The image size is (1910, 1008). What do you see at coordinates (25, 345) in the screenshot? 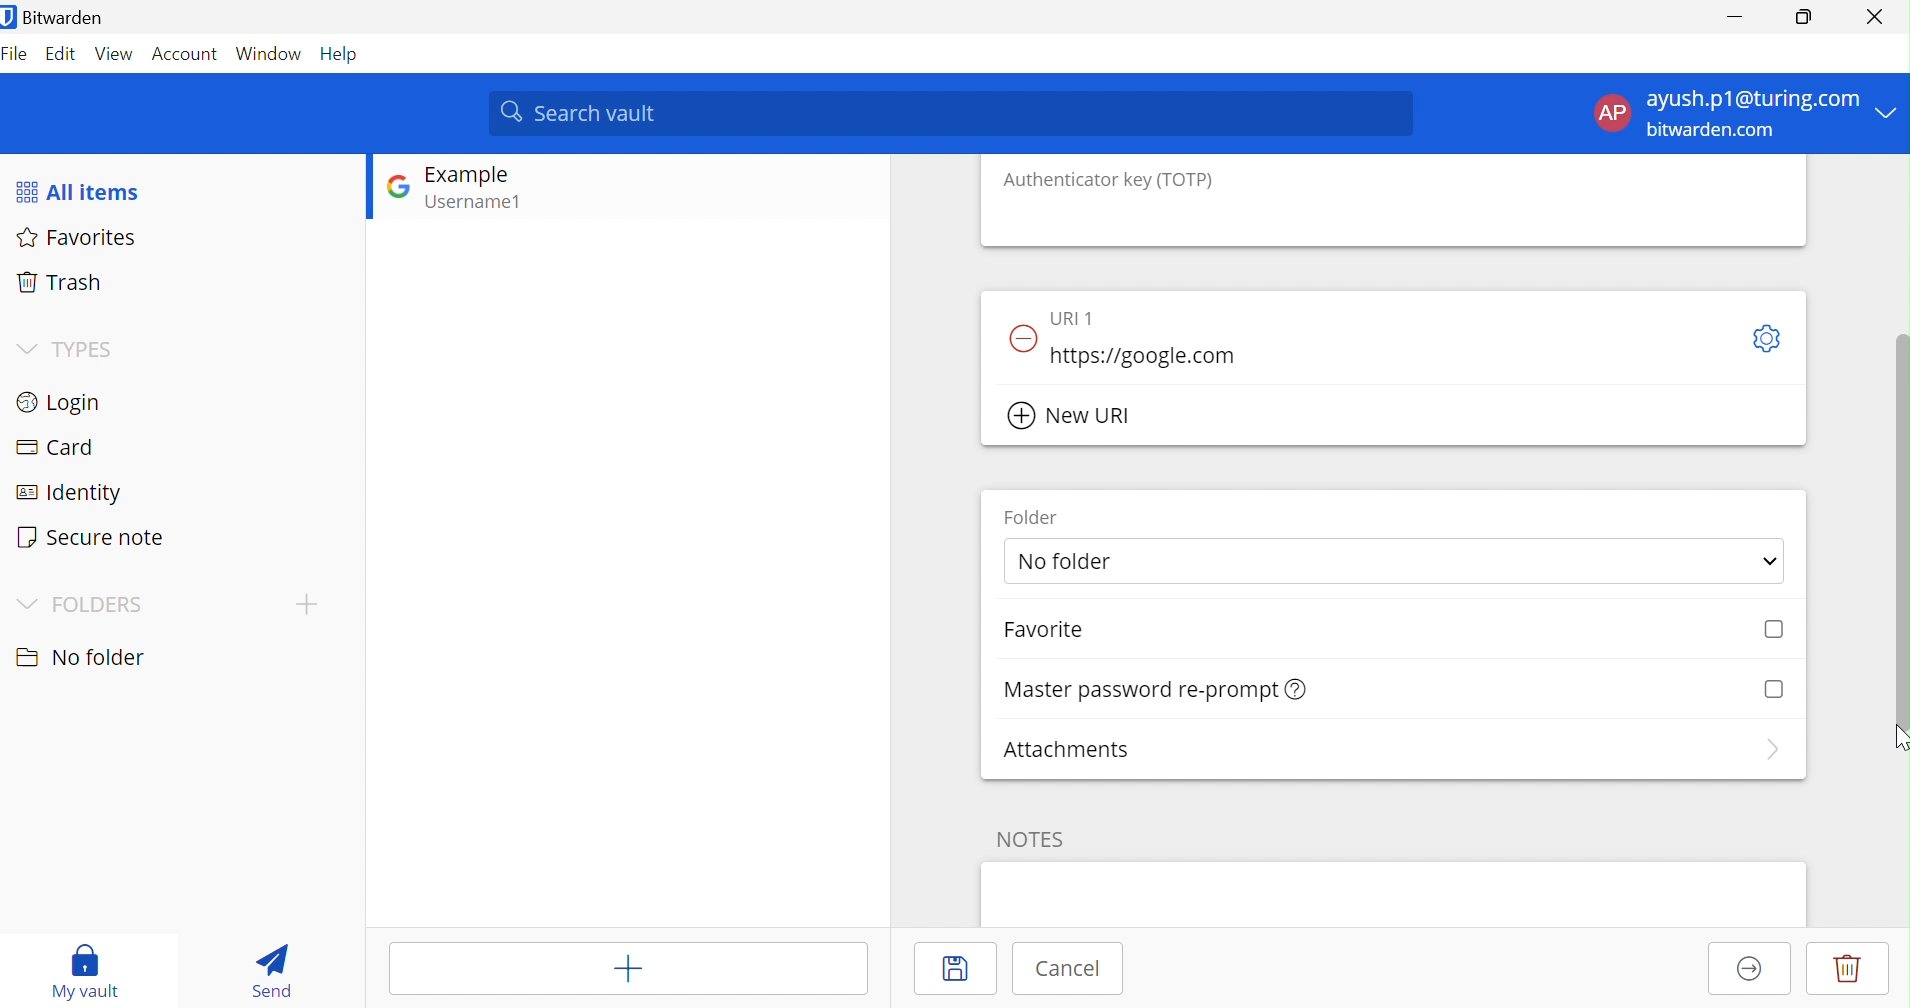
I see `Drop Down` at bounding box center [25, 345].